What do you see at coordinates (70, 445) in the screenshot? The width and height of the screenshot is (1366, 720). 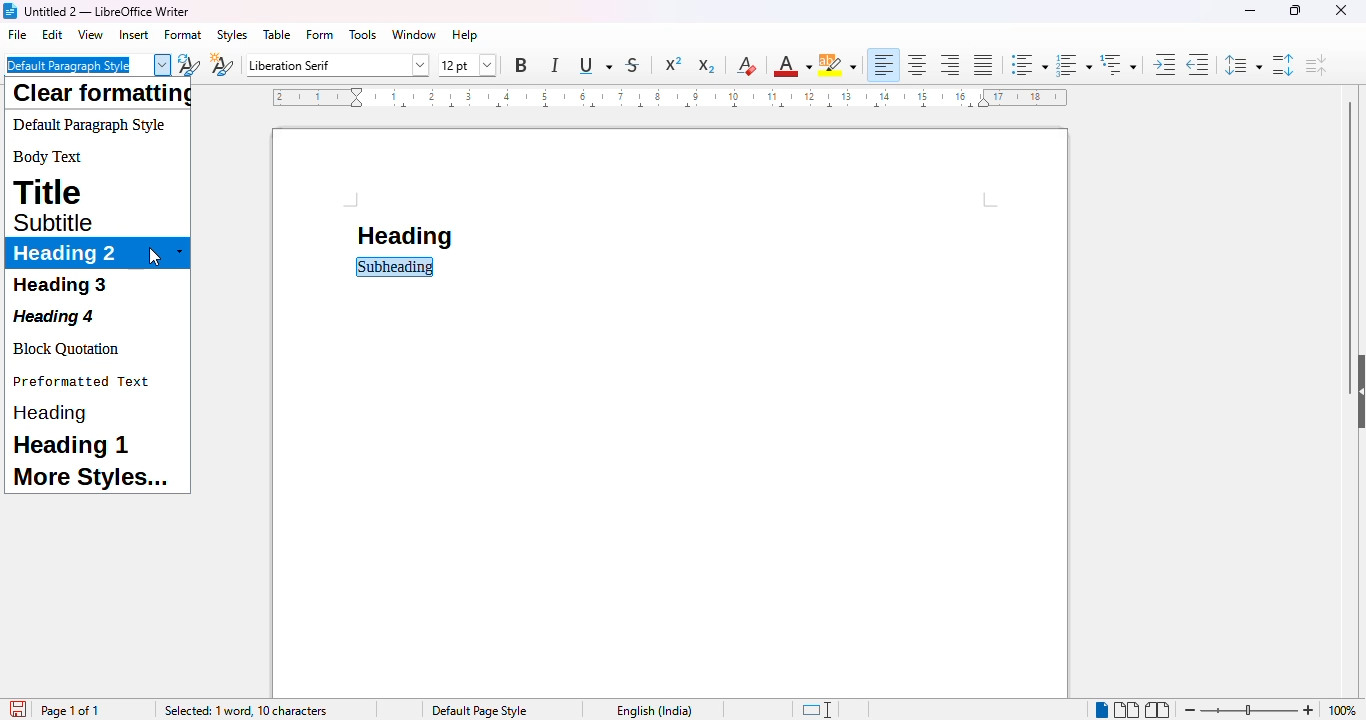 I see `heading 1` at bounding box center [70, 445].